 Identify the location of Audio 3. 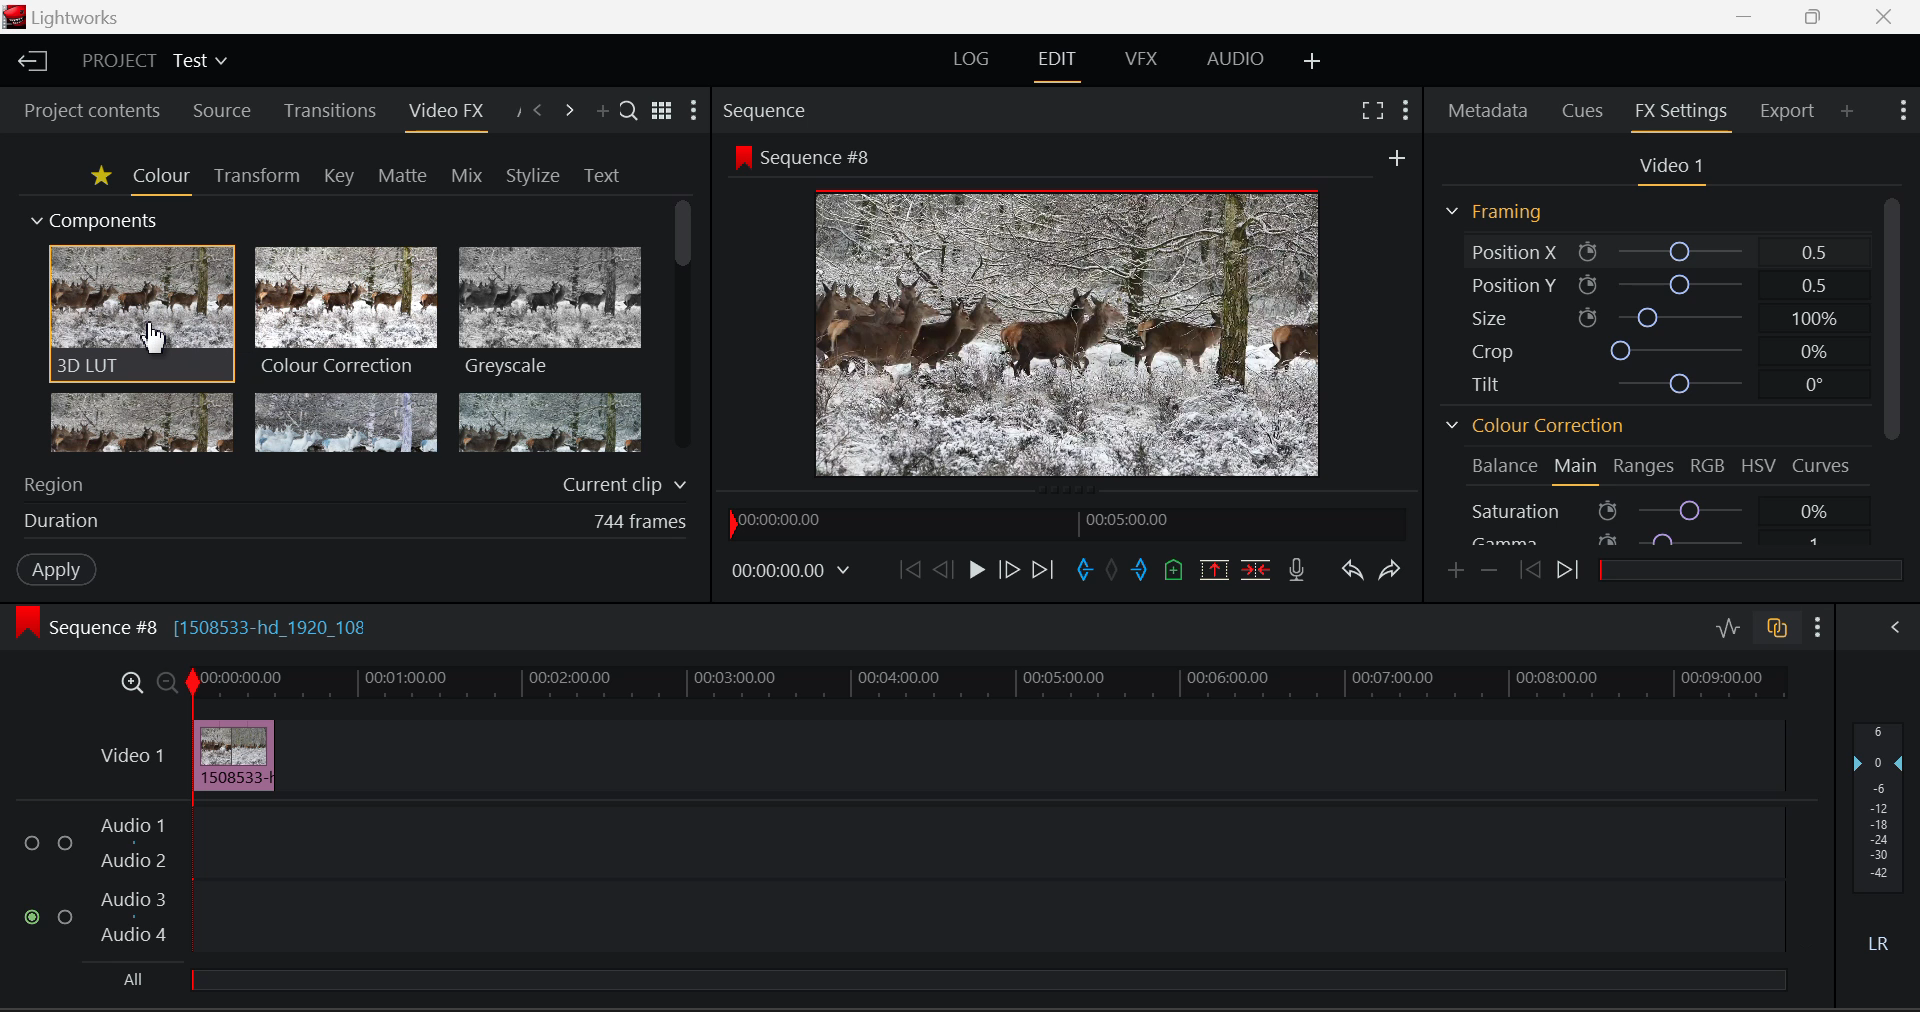
(136, 899).